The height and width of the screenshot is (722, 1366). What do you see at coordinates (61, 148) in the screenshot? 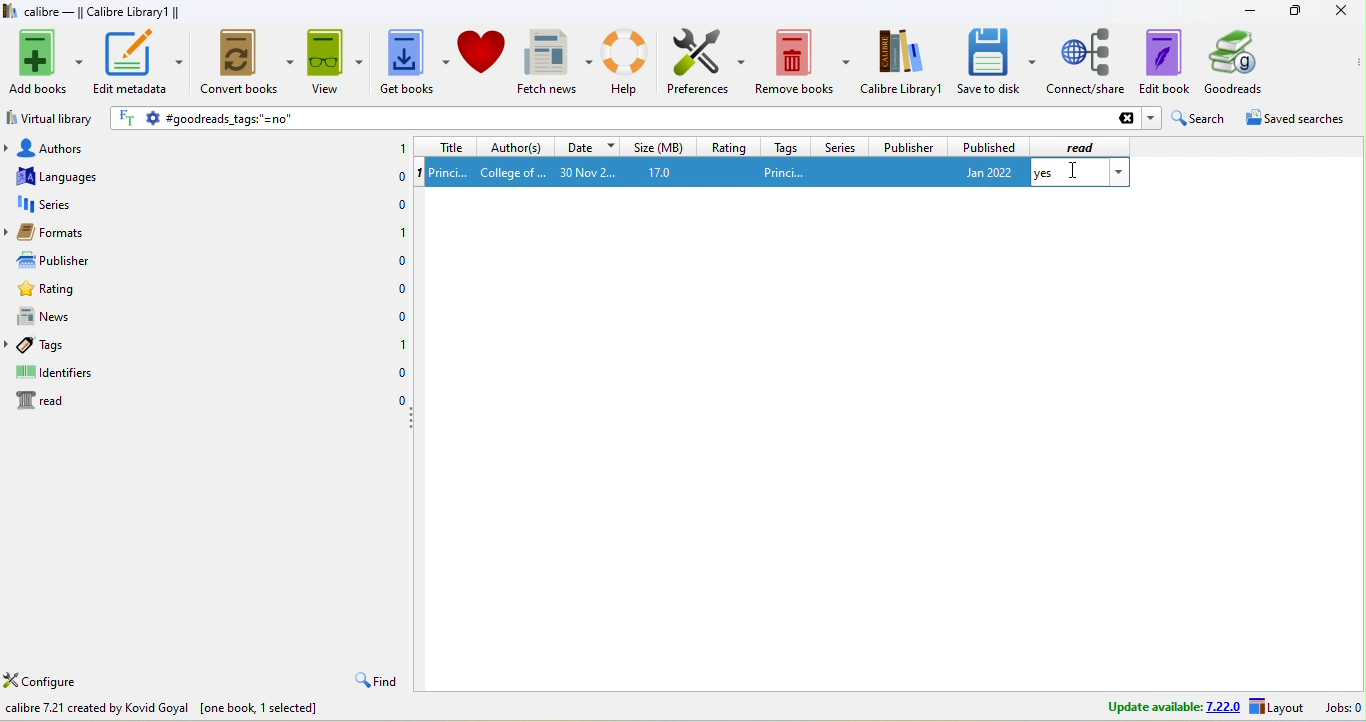
I see `authors` at bounding box center [61, 148].